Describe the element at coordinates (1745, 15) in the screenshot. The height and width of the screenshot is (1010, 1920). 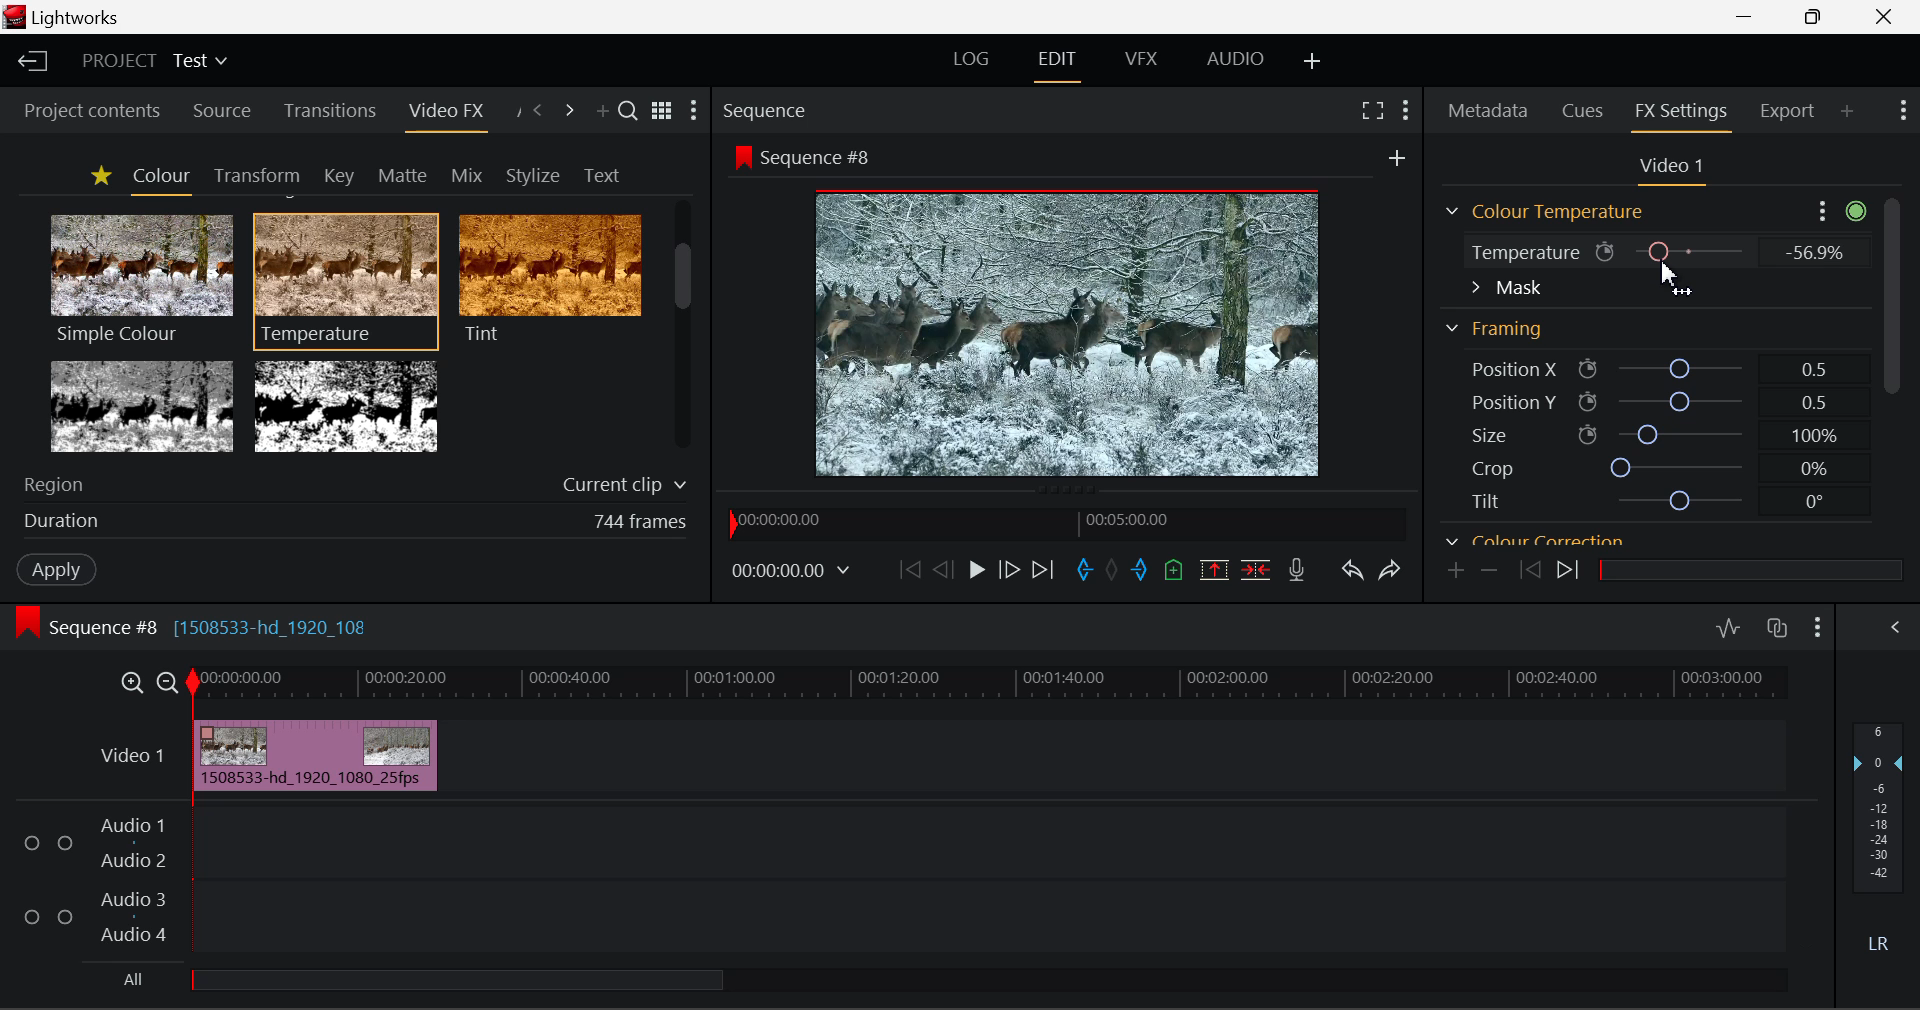
I see `Restore Down` at that location.